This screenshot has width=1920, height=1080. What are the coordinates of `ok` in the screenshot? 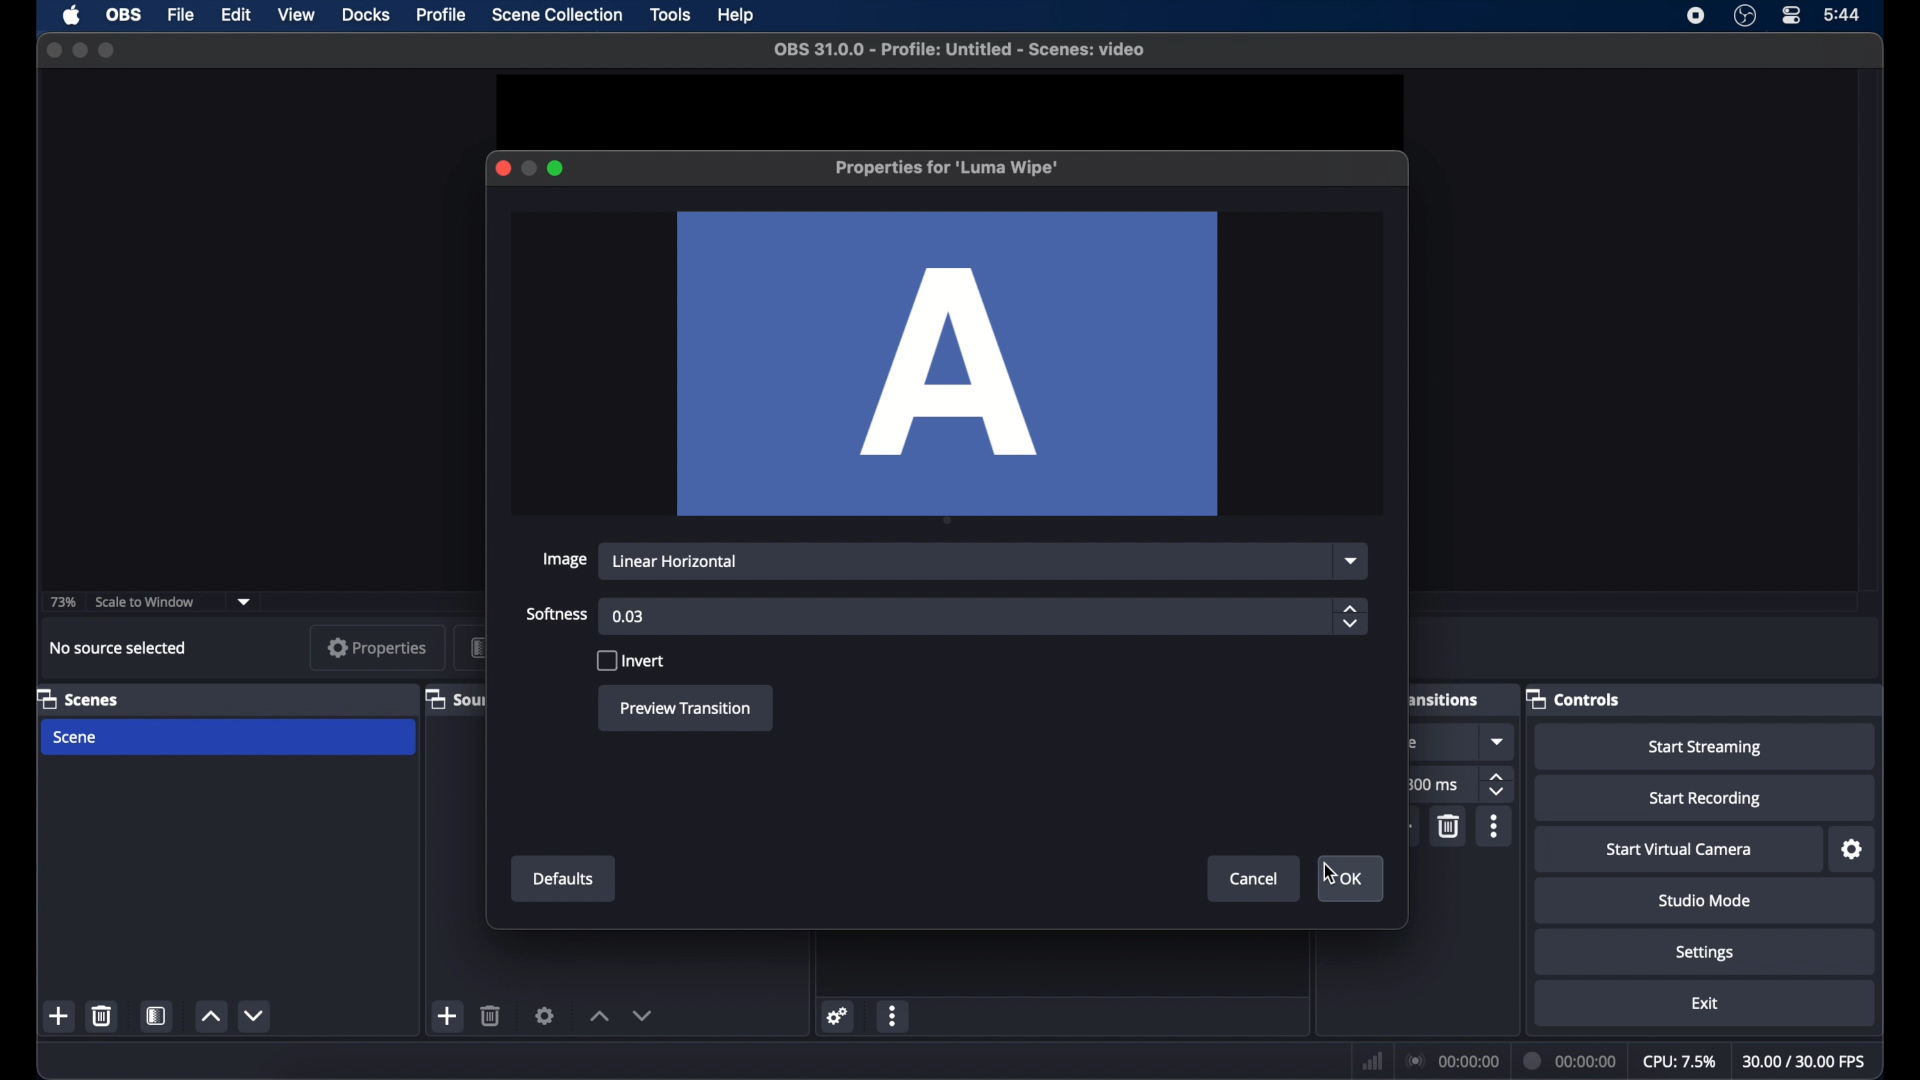 It's located at (1356, 881).